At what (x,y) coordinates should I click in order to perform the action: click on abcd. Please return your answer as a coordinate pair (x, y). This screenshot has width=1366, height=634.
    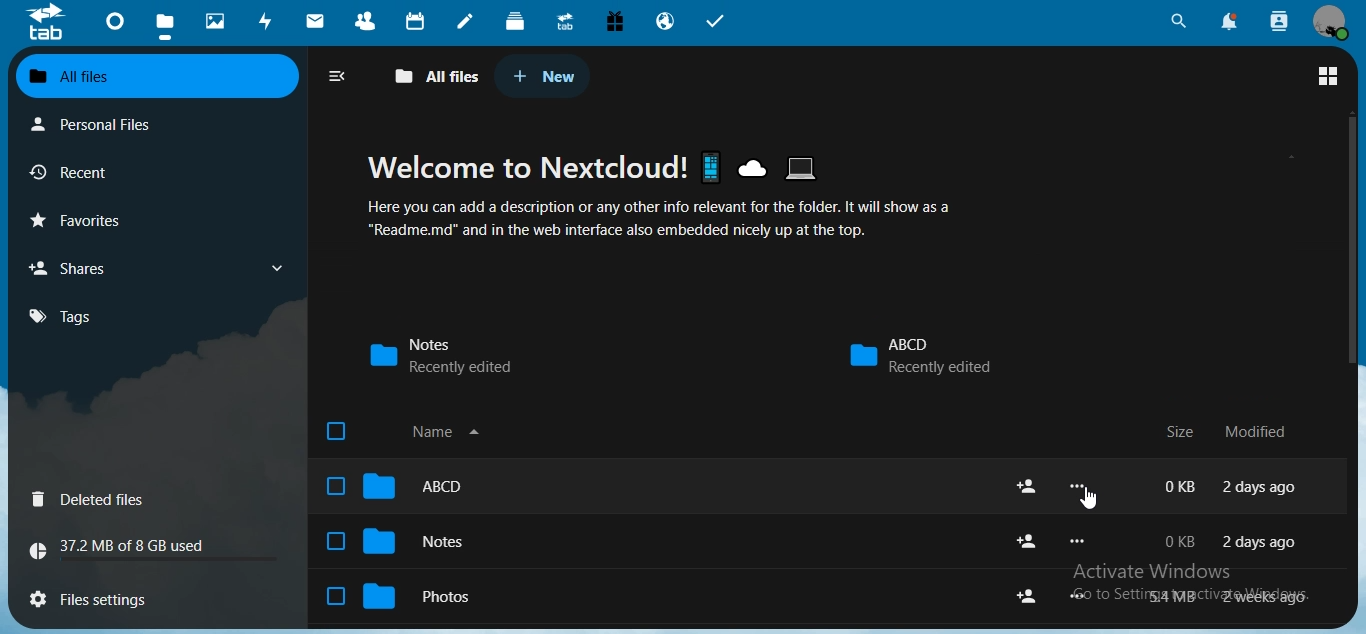
    Looking at the image, I should click on (396, 486).